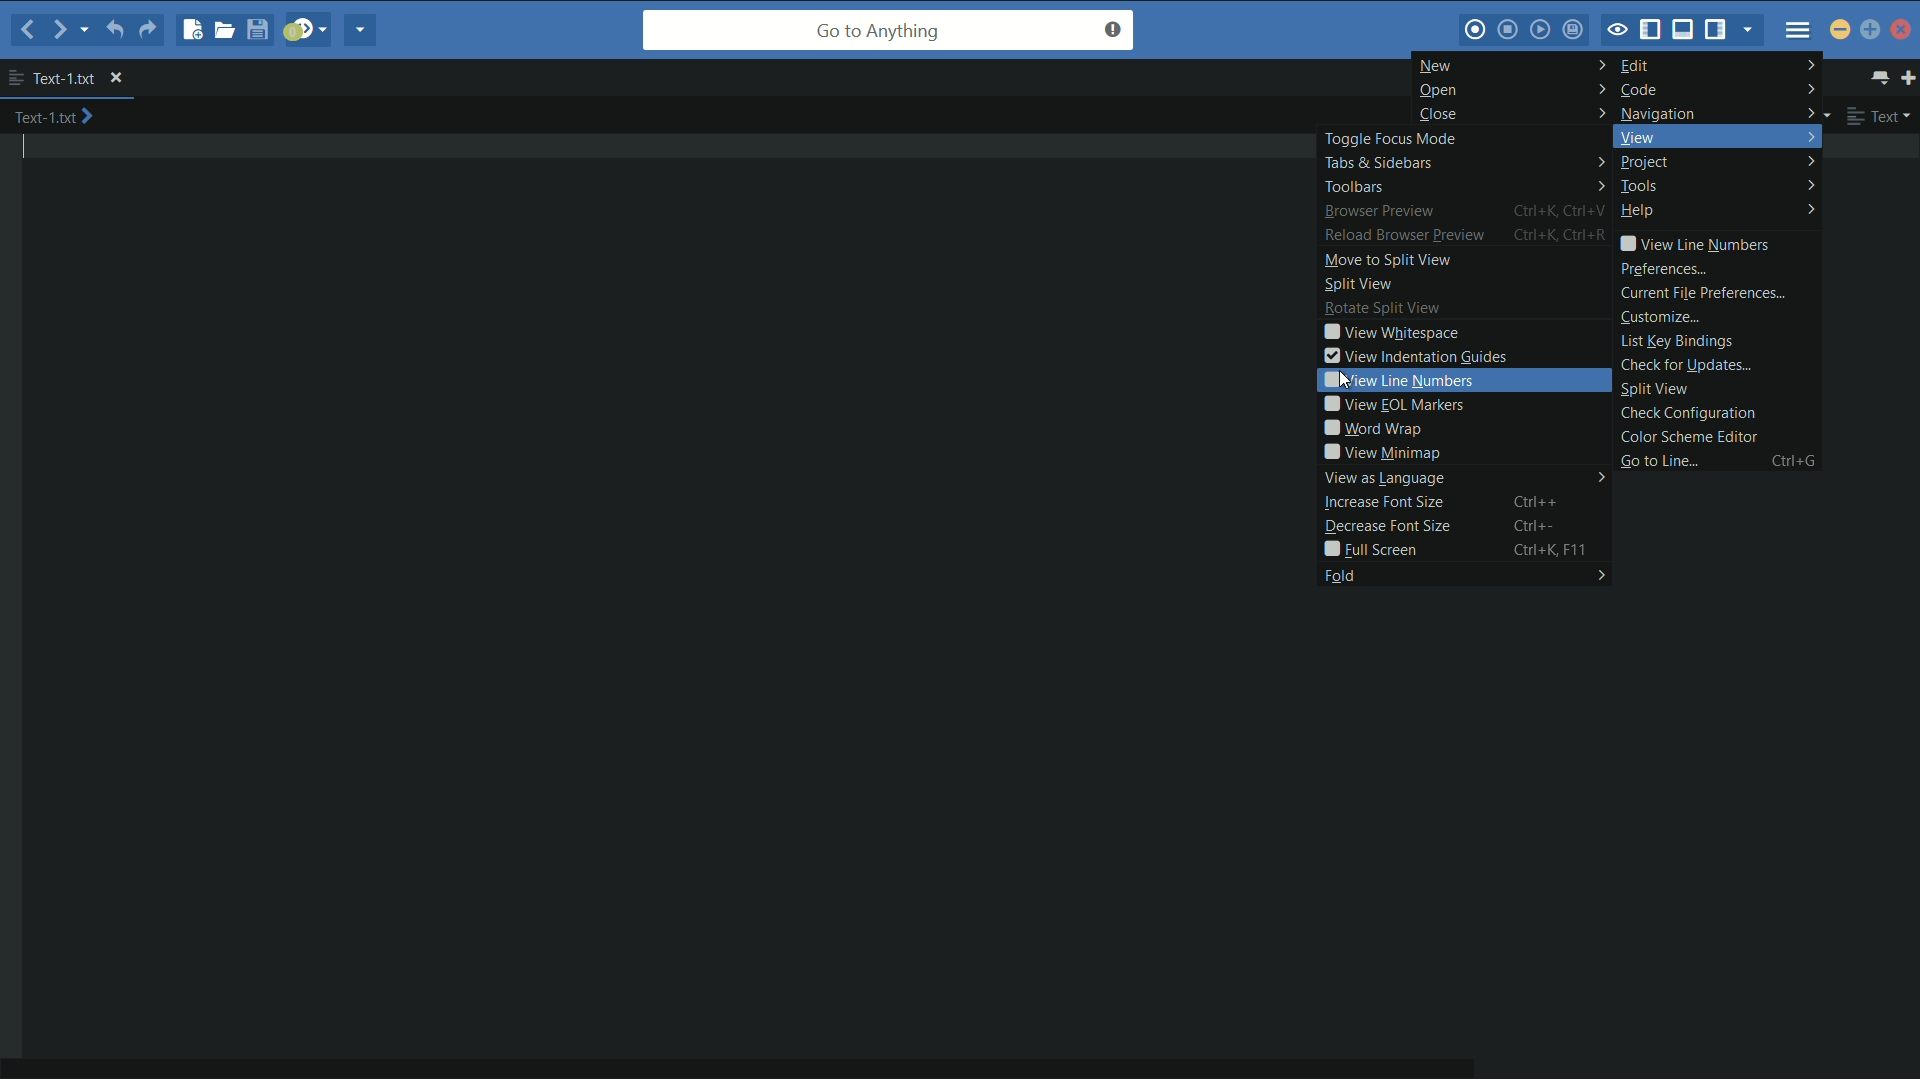  I want to click on minimize, so click(1841, 31).